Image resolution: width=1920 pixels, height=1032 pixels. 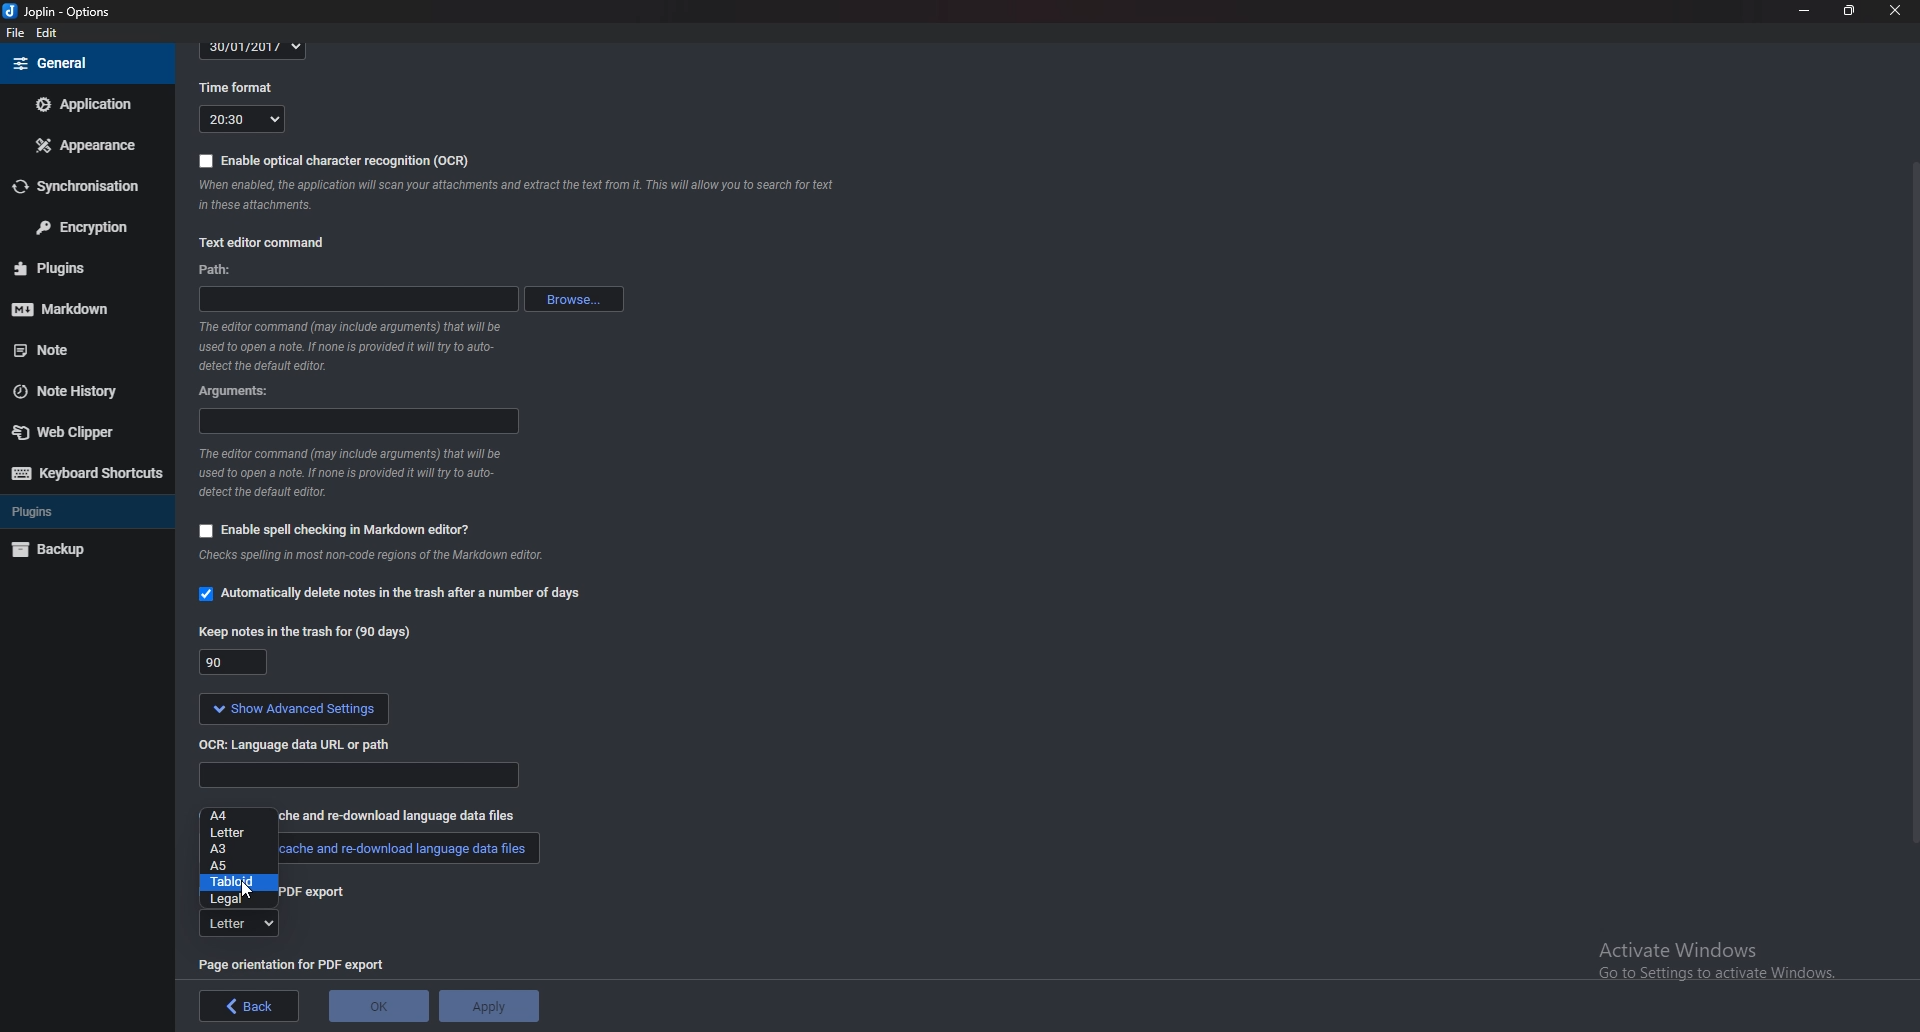 What do you see at coordinates (254, 49) in the screenshot?
I see `30/01/2017` at bounding box center [254, 49].